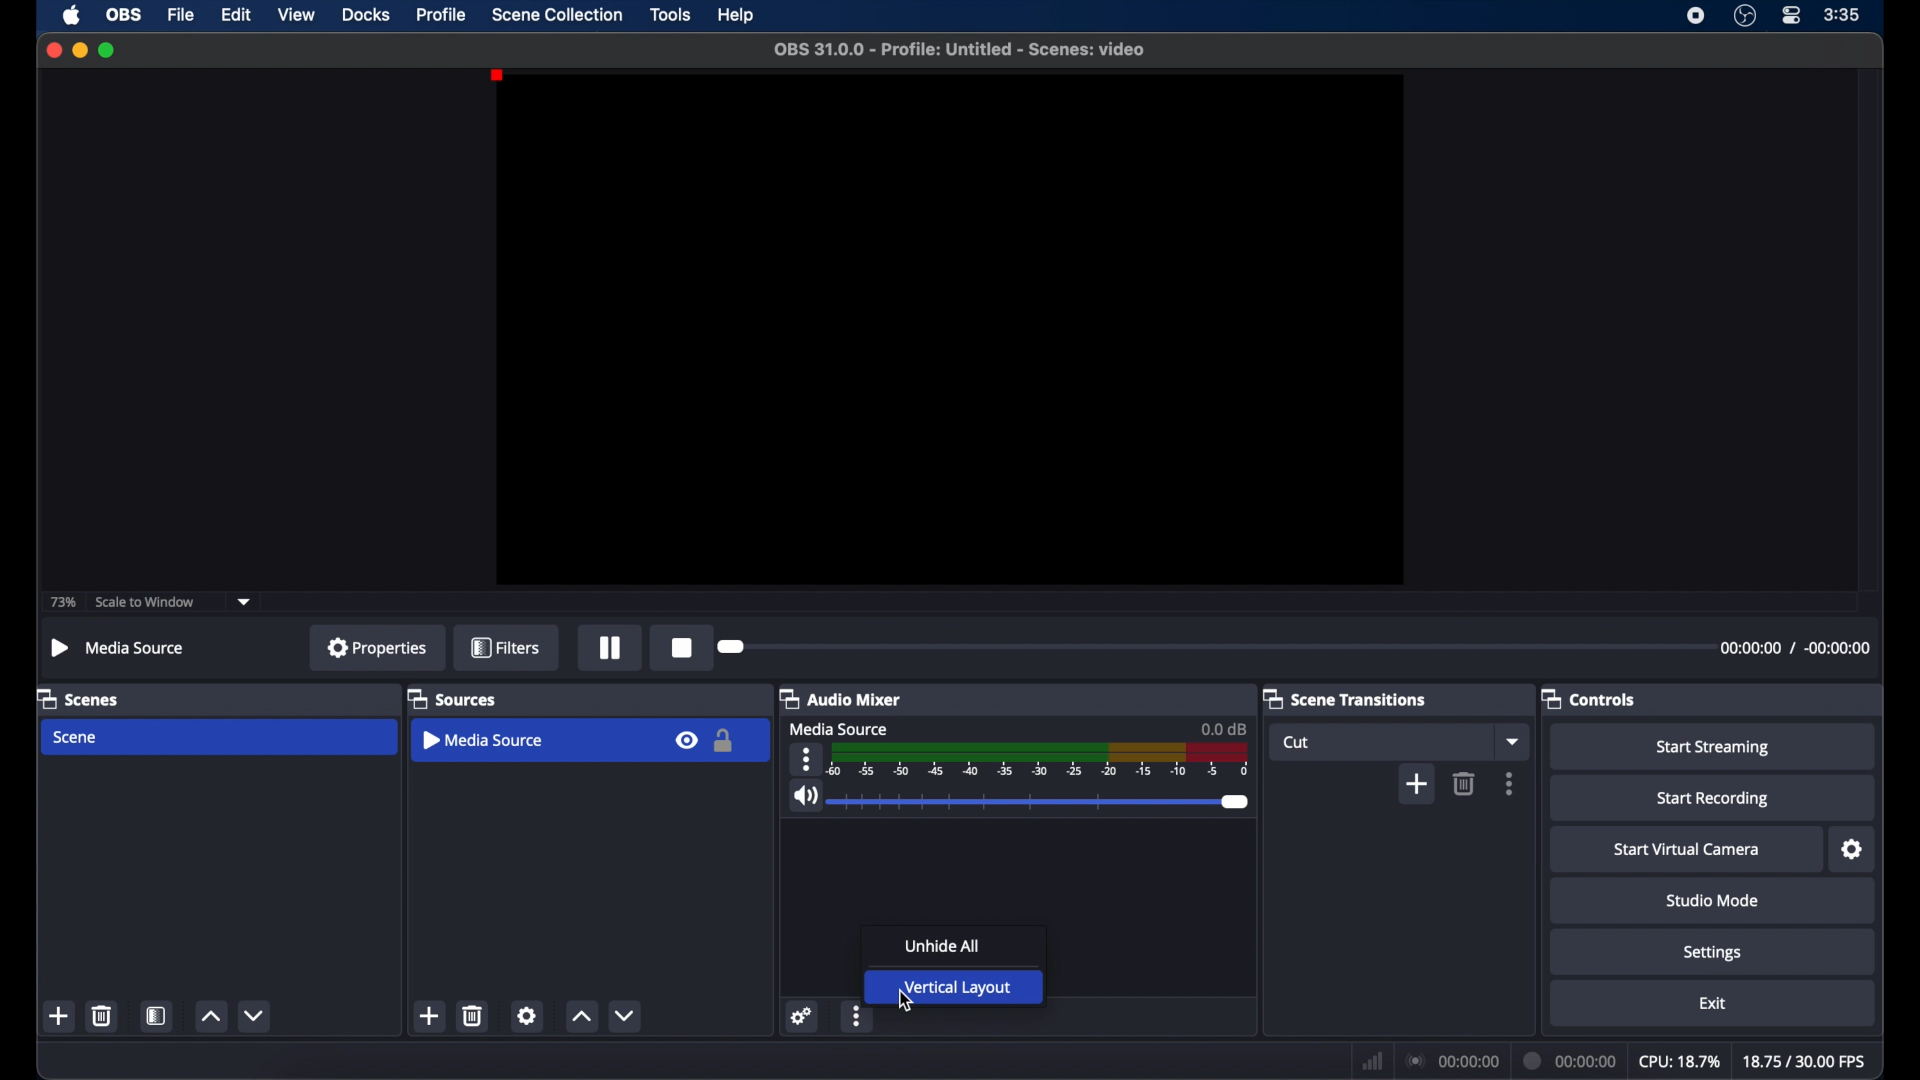  I want to click on cpu, so click(1679, 1059).